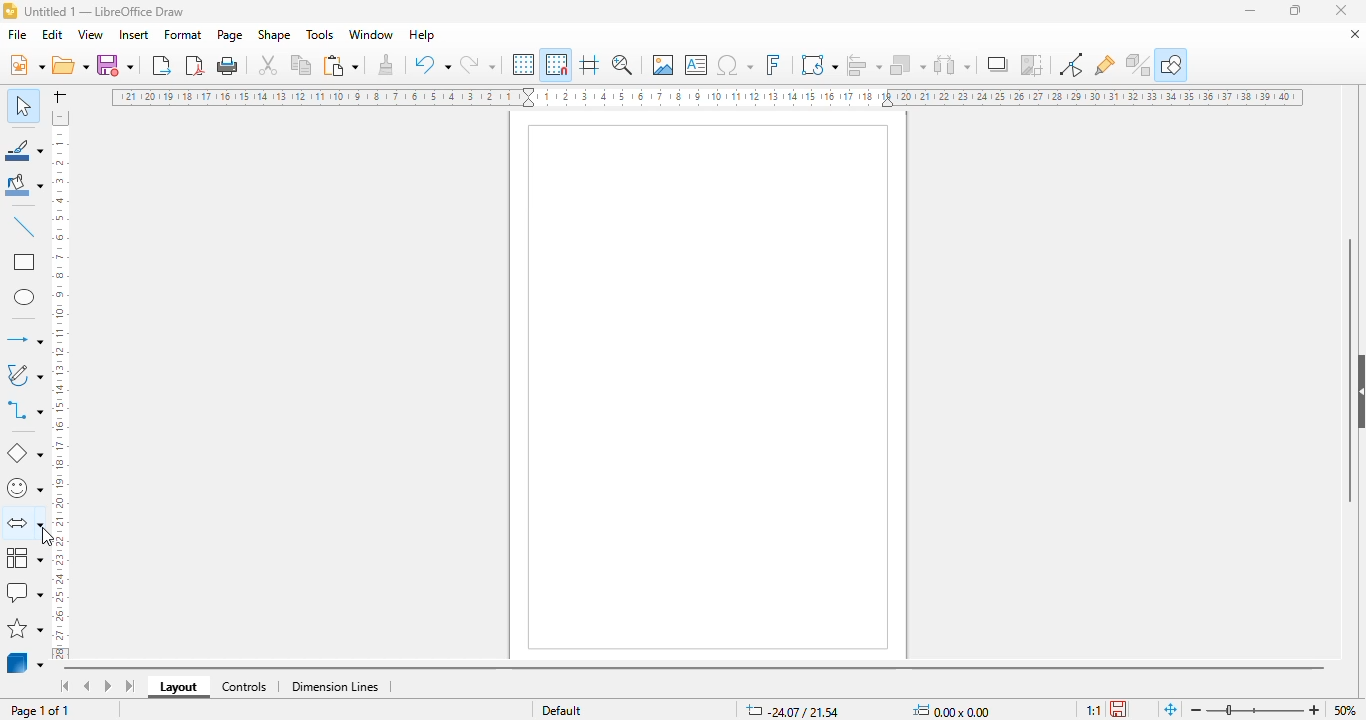 The height and width of the screenshot is (720, 1366). I want to click on page 1 of 1, so click(40, 711).